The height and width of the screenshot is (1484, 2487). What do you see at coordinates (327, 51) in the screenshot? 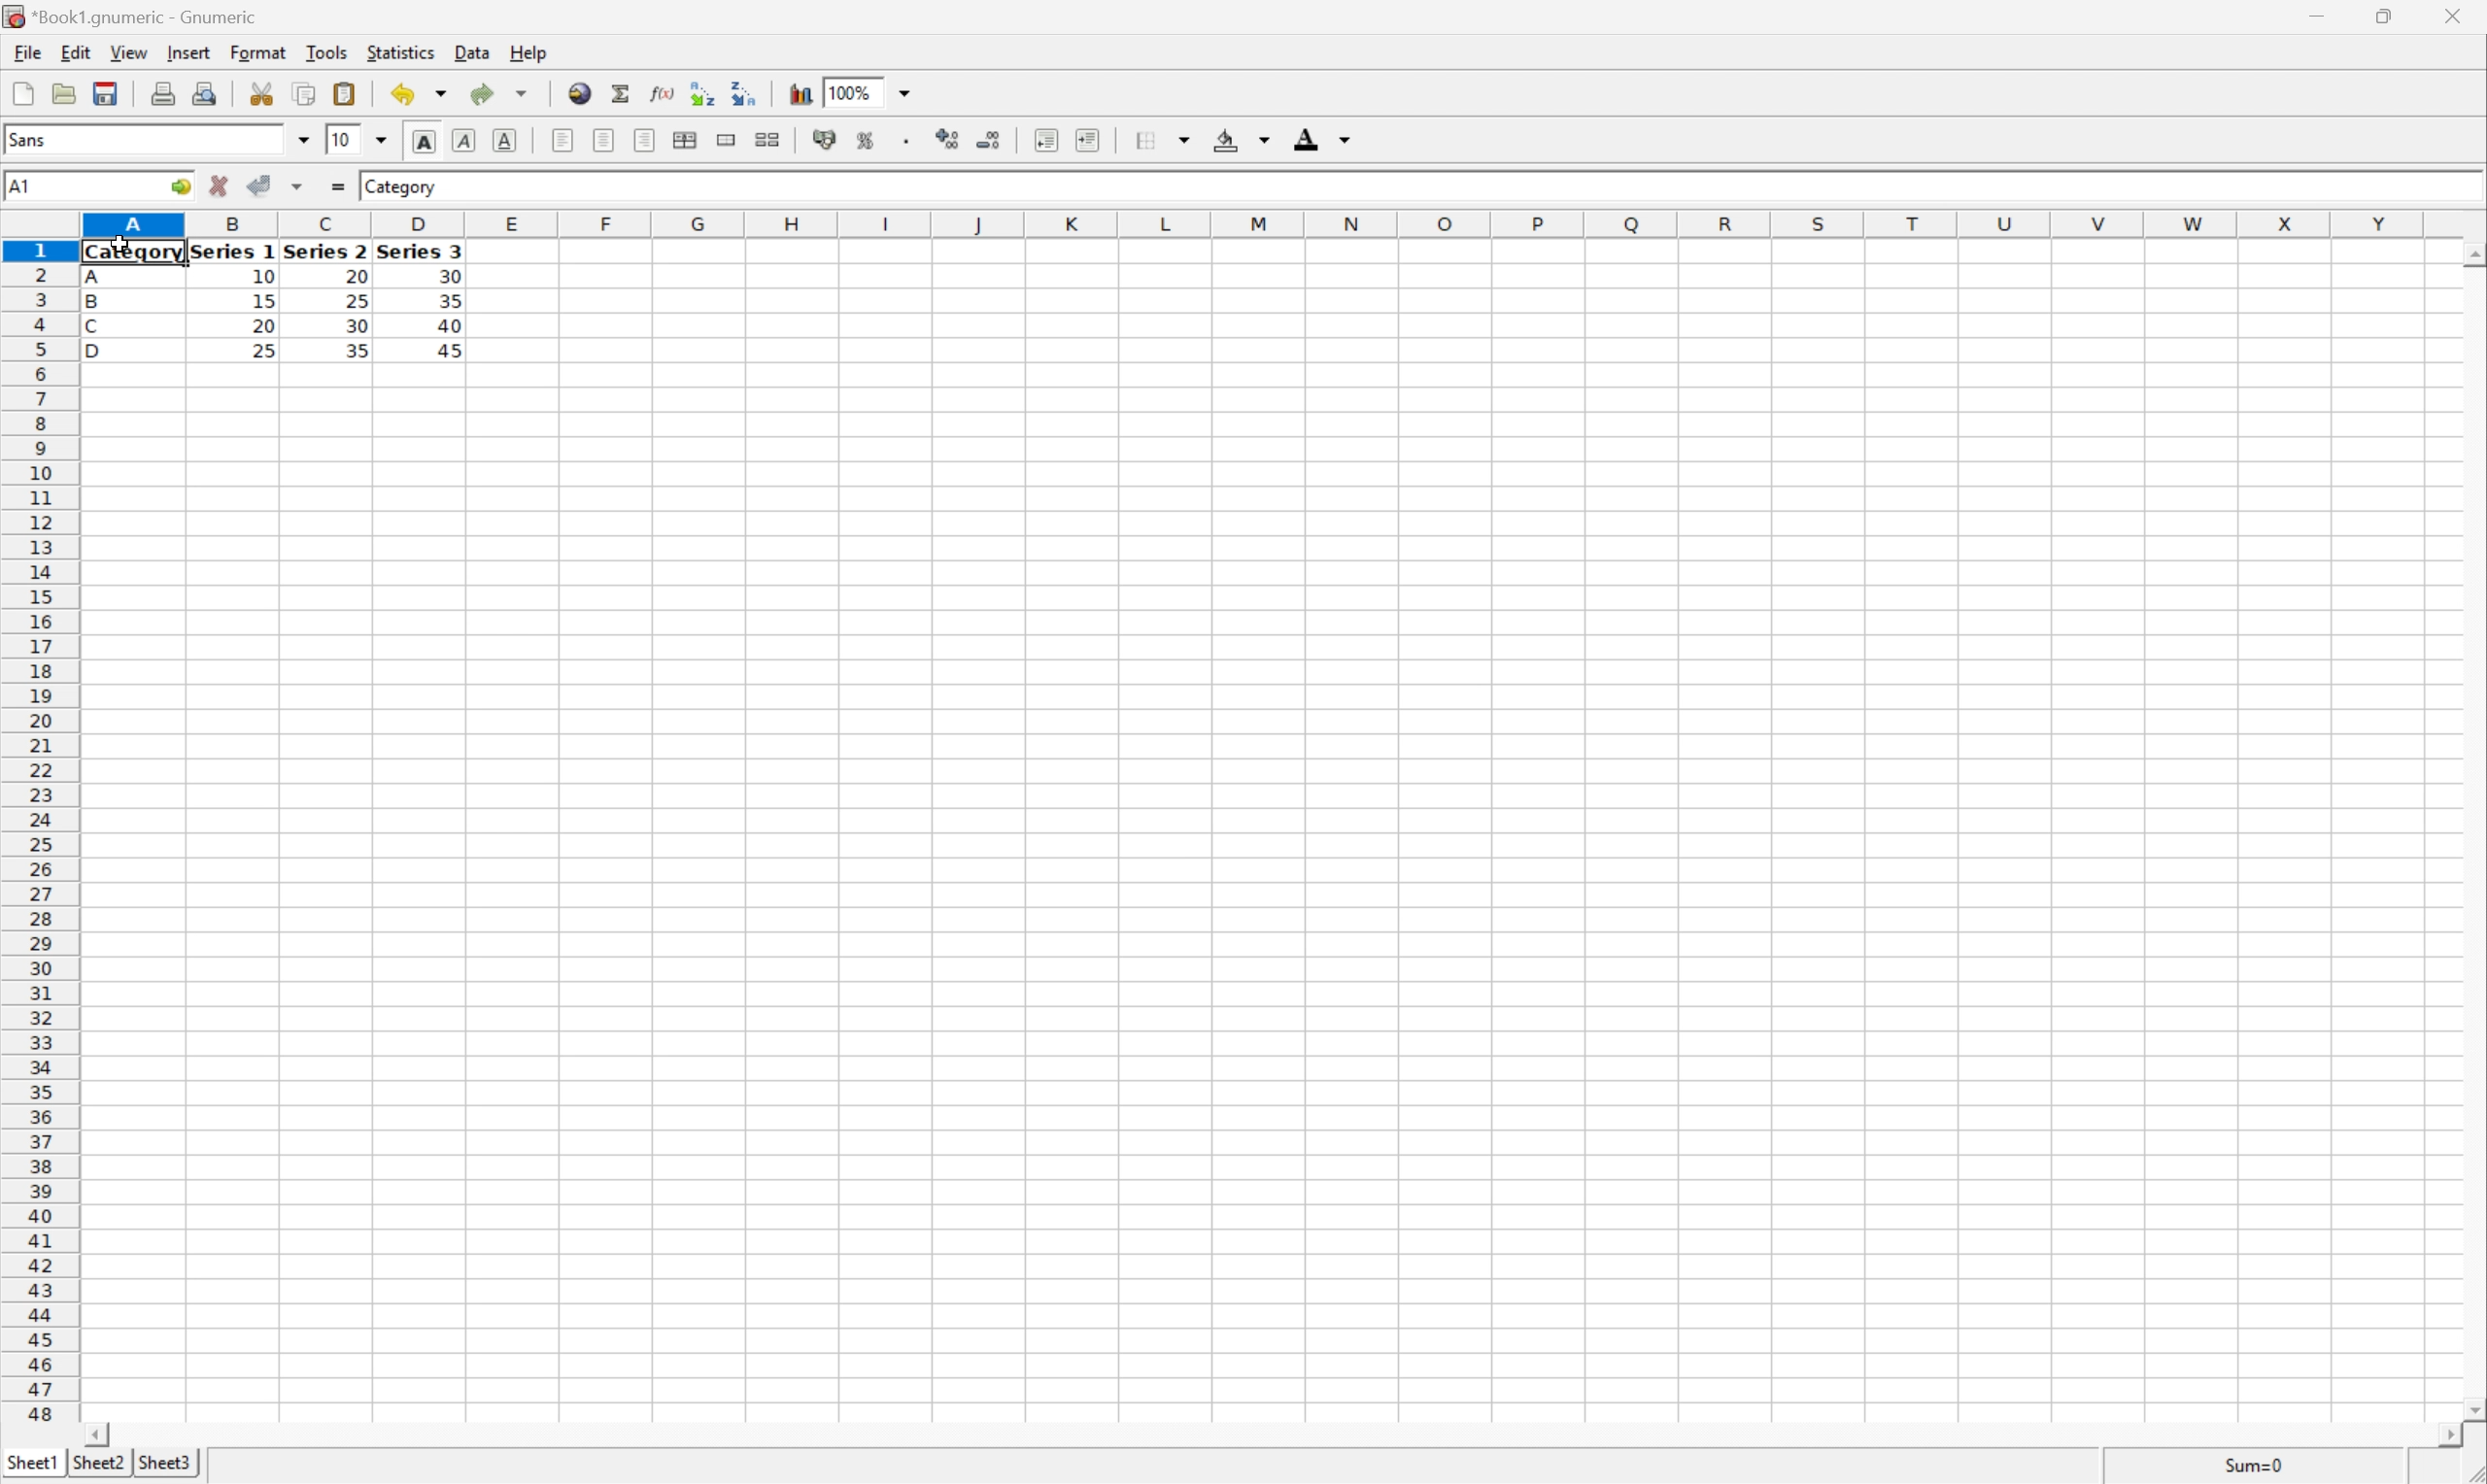
I see `Tools` at bounding box center [327, 51].